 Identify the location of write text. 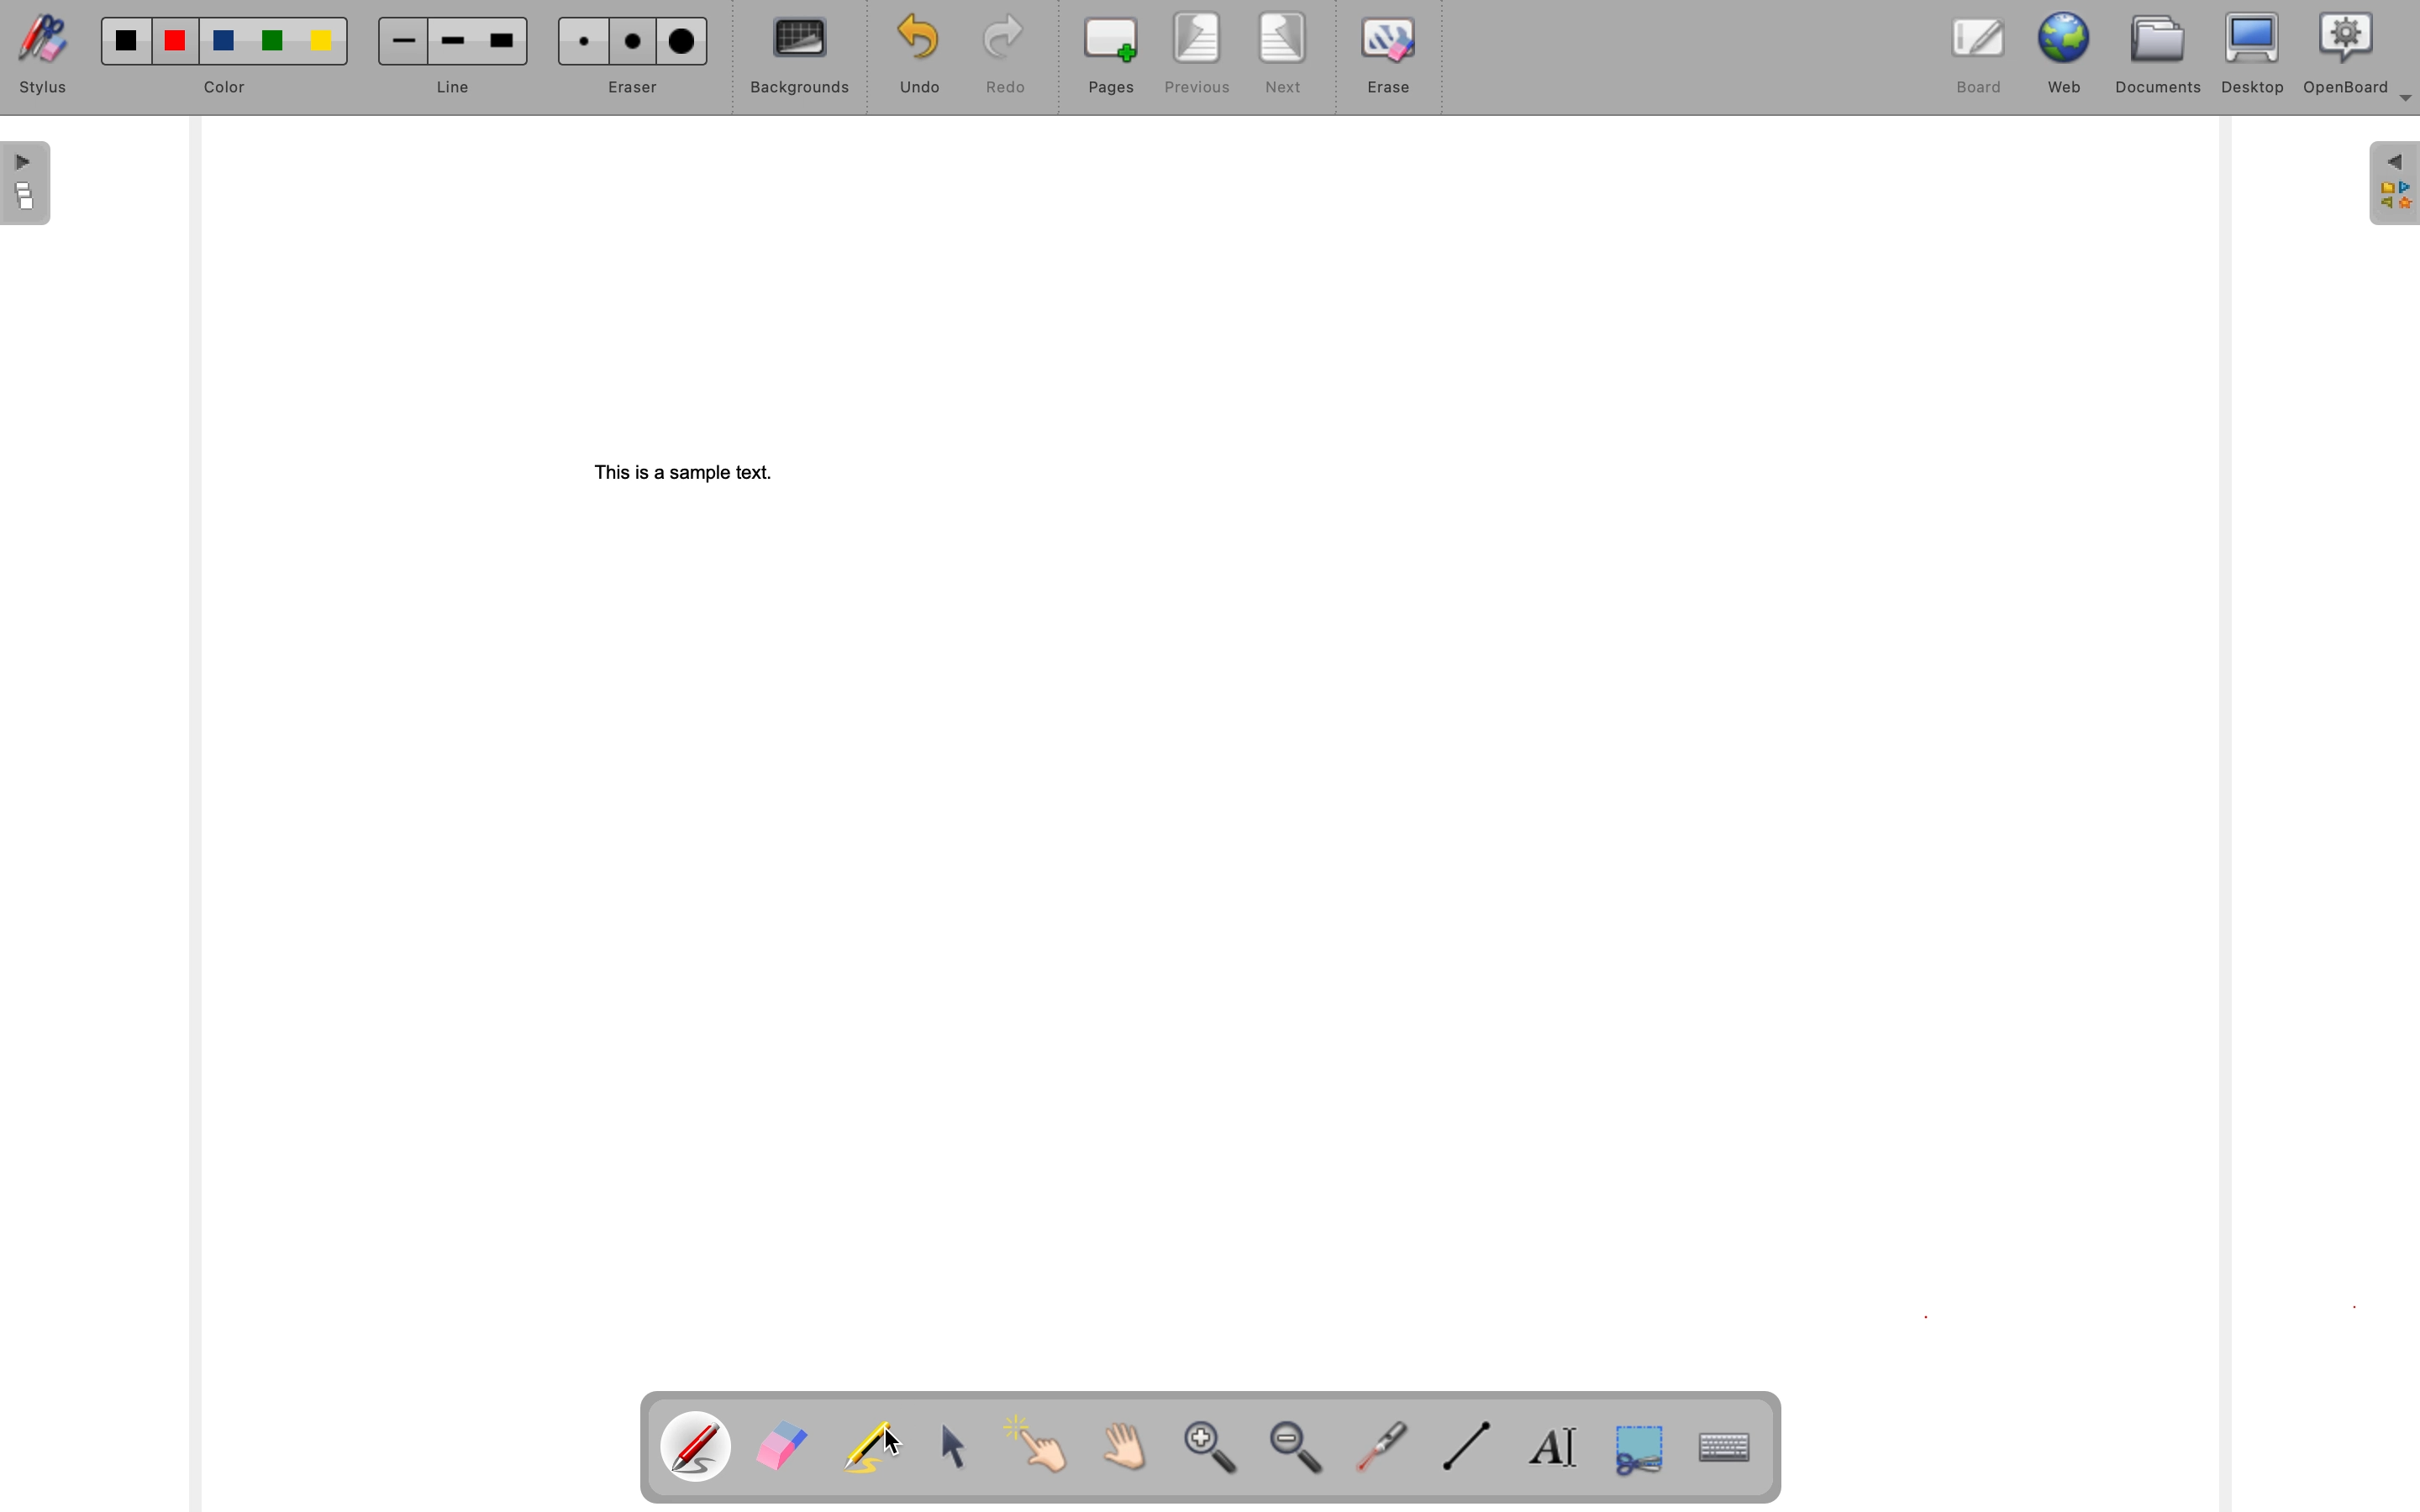
(1554, 1445).